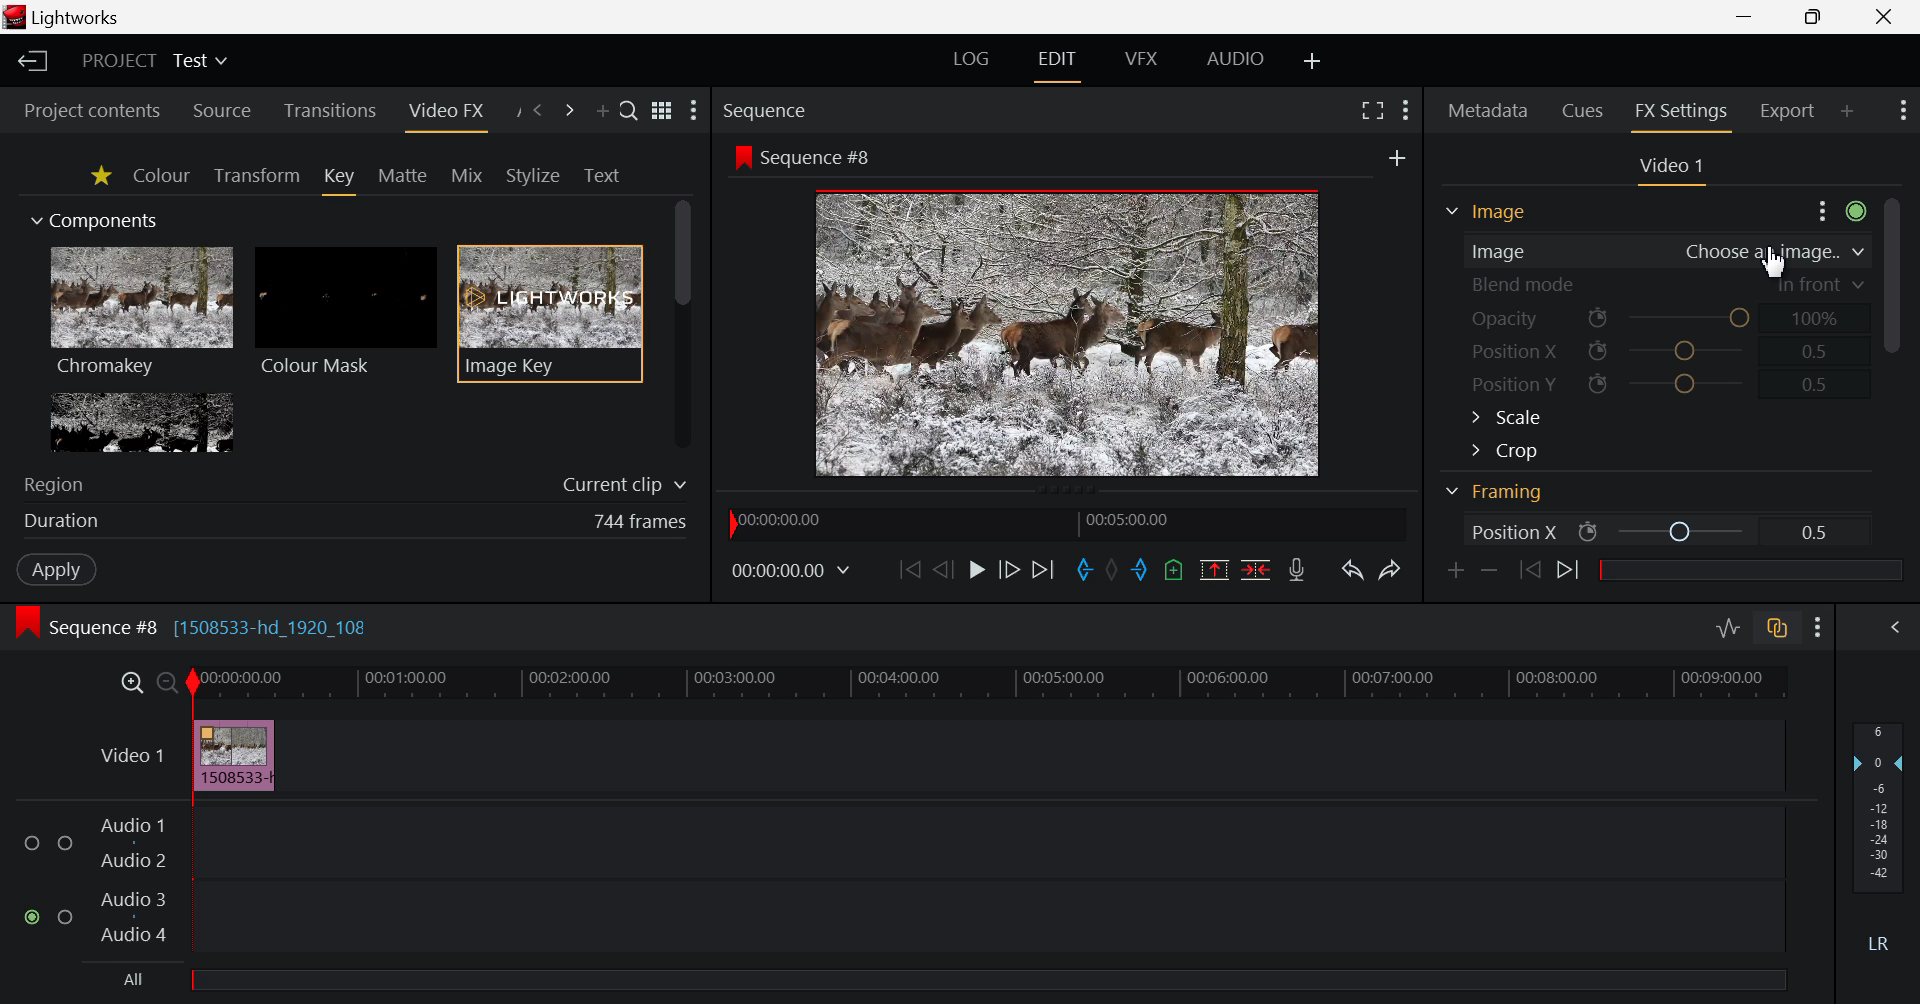 This screenshot has height=1004, width=1920. Describe the element at coordinates (103, 217) in the screenshot. I see `Components Section` at that location.